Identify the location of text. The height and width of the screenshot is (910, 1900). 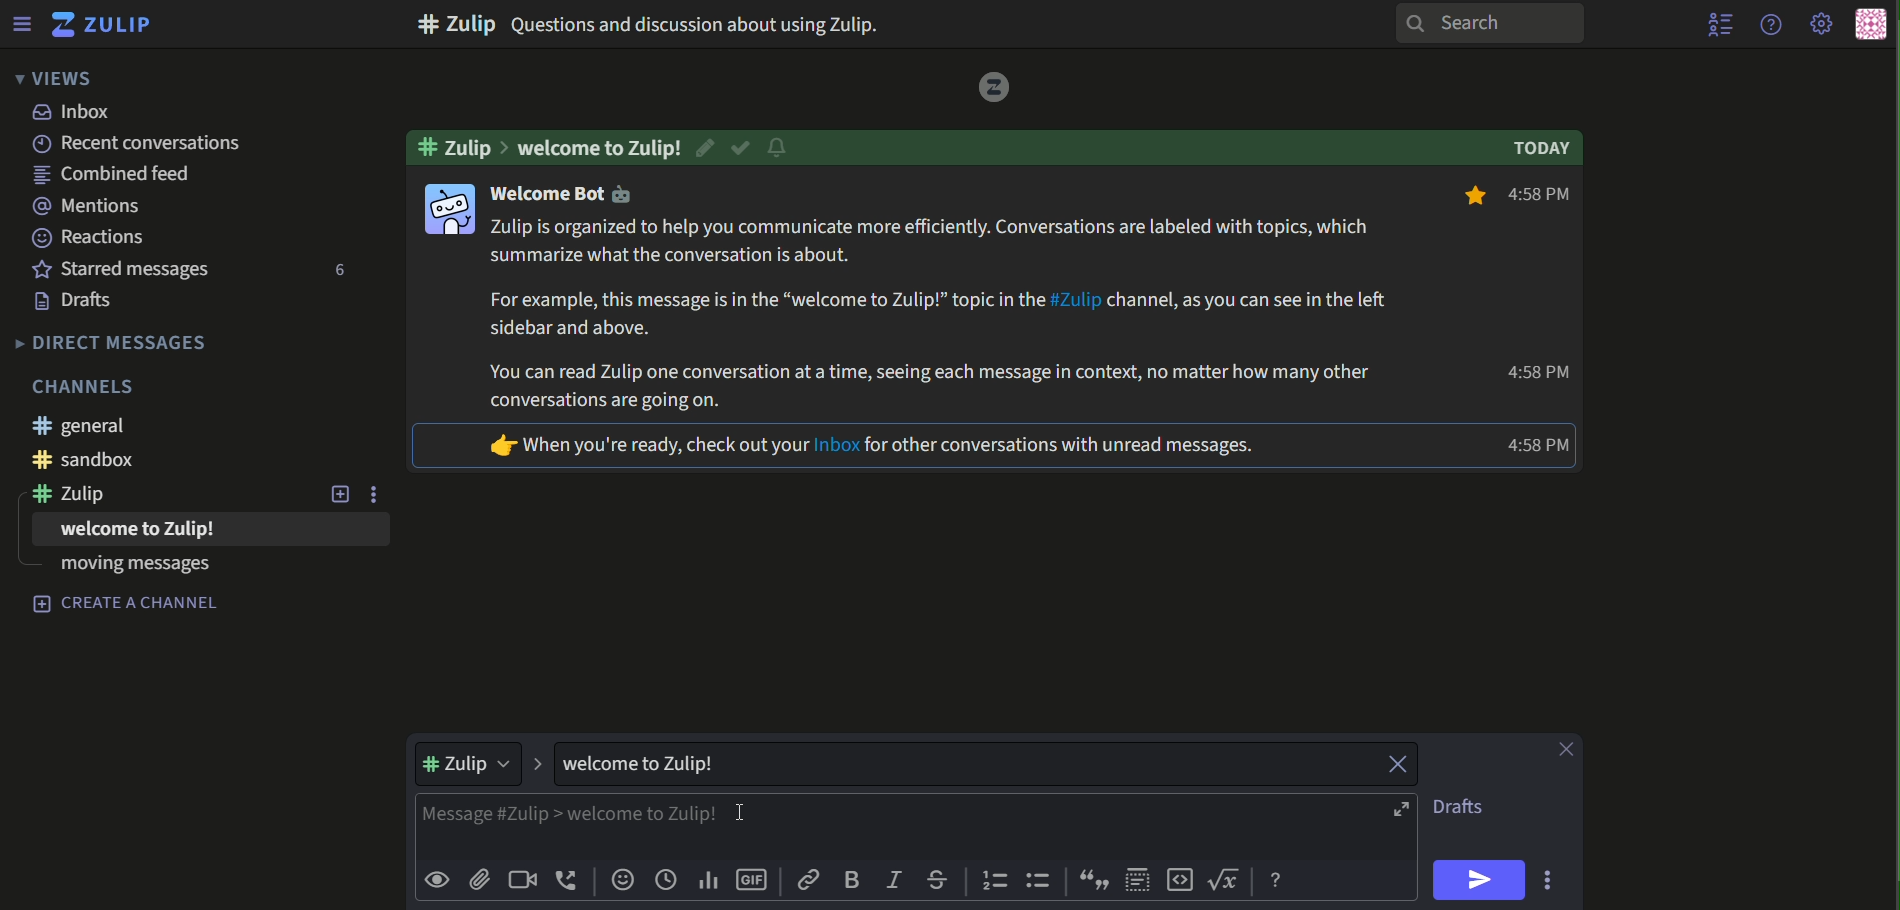
(943, 315).